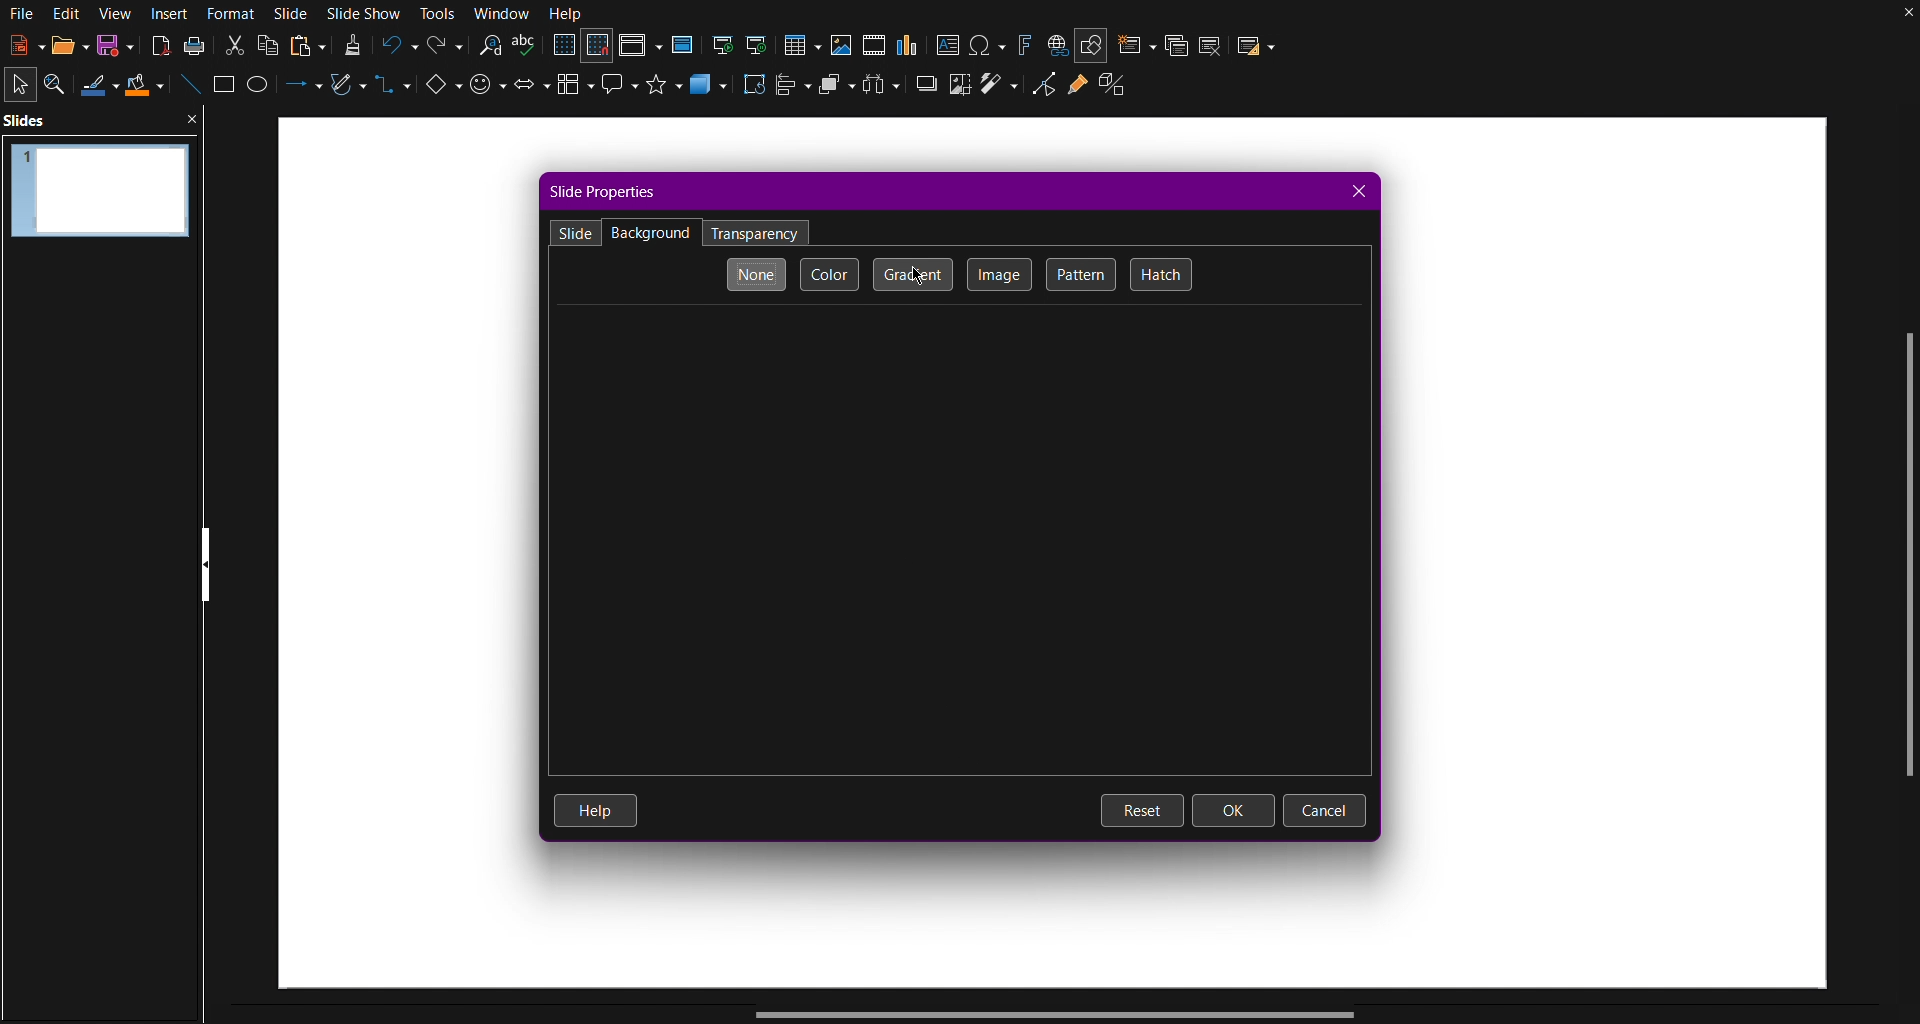 The height and width of the screenshot is (1024, 1920). I want to click on Pattern, so click(1080, 275).